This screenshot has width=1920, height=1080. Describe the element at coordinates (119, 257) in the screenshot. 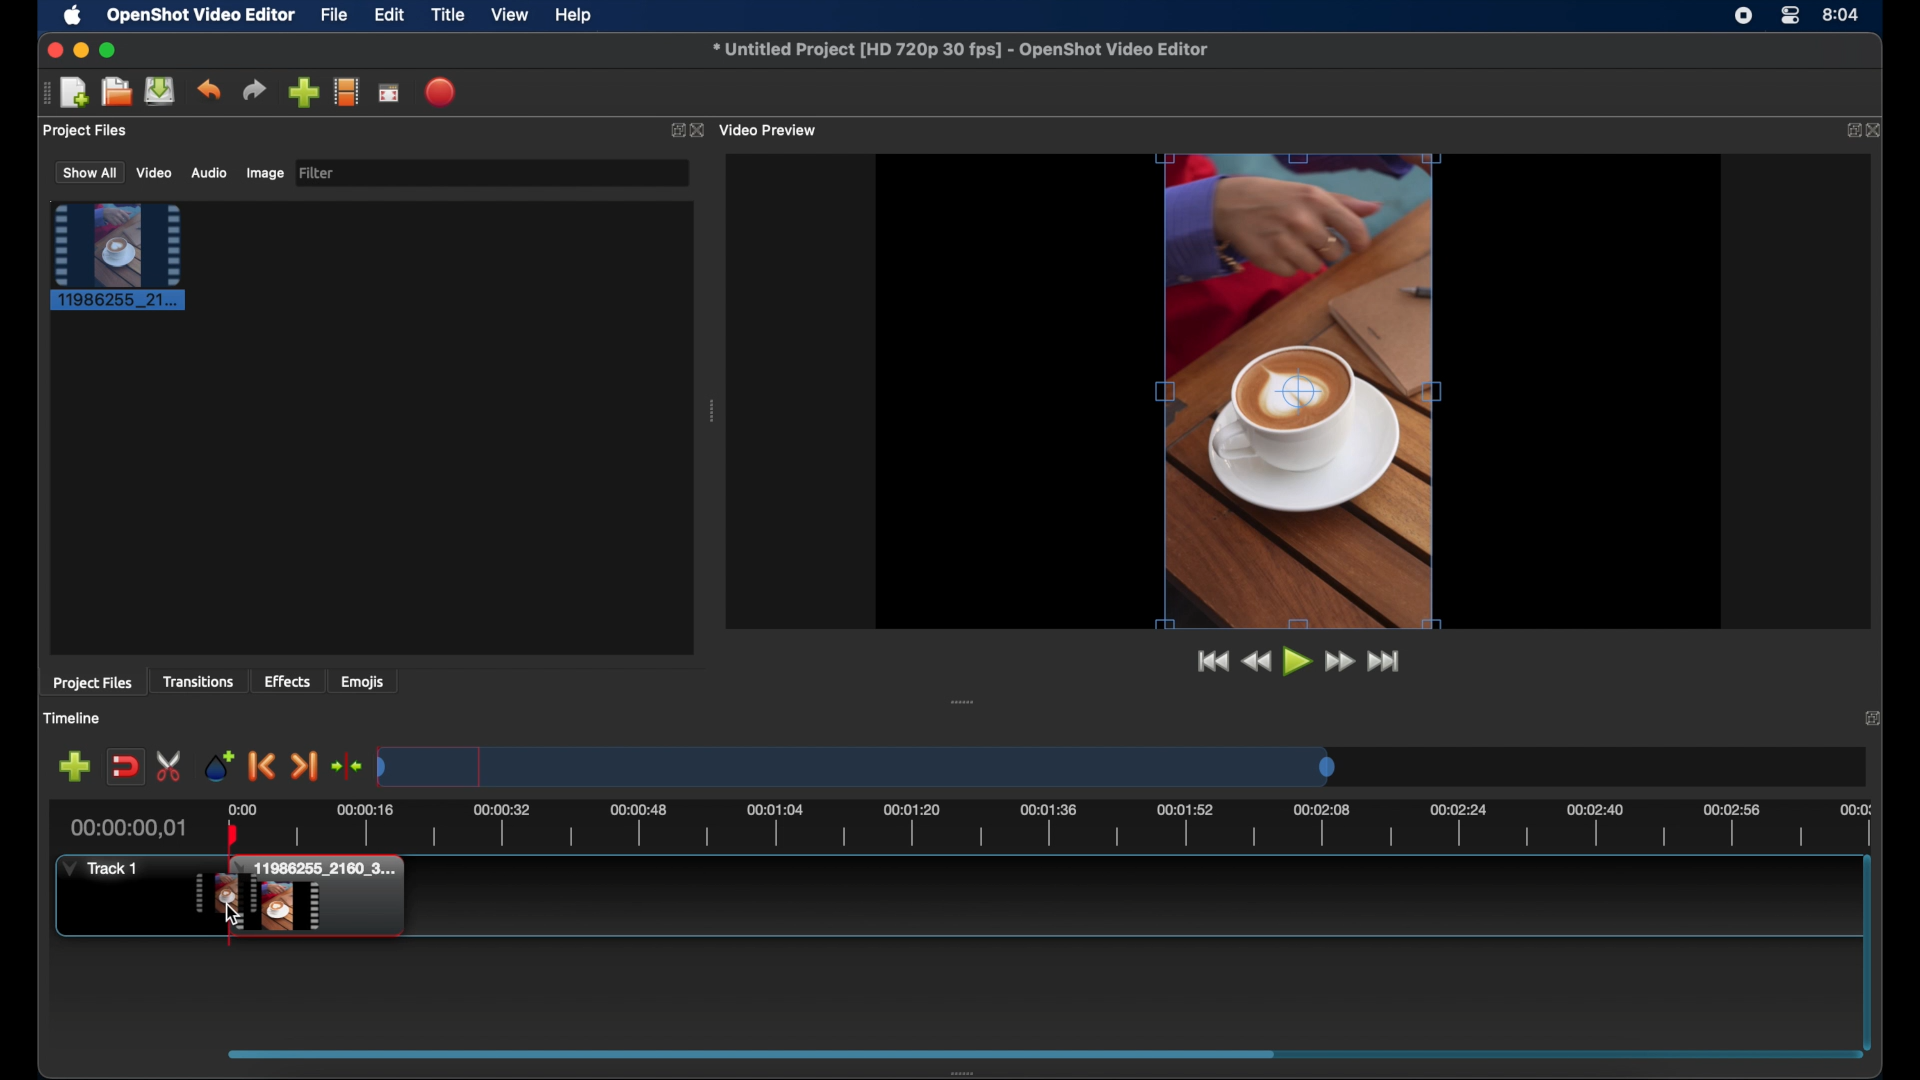

I see `project file` at that location.